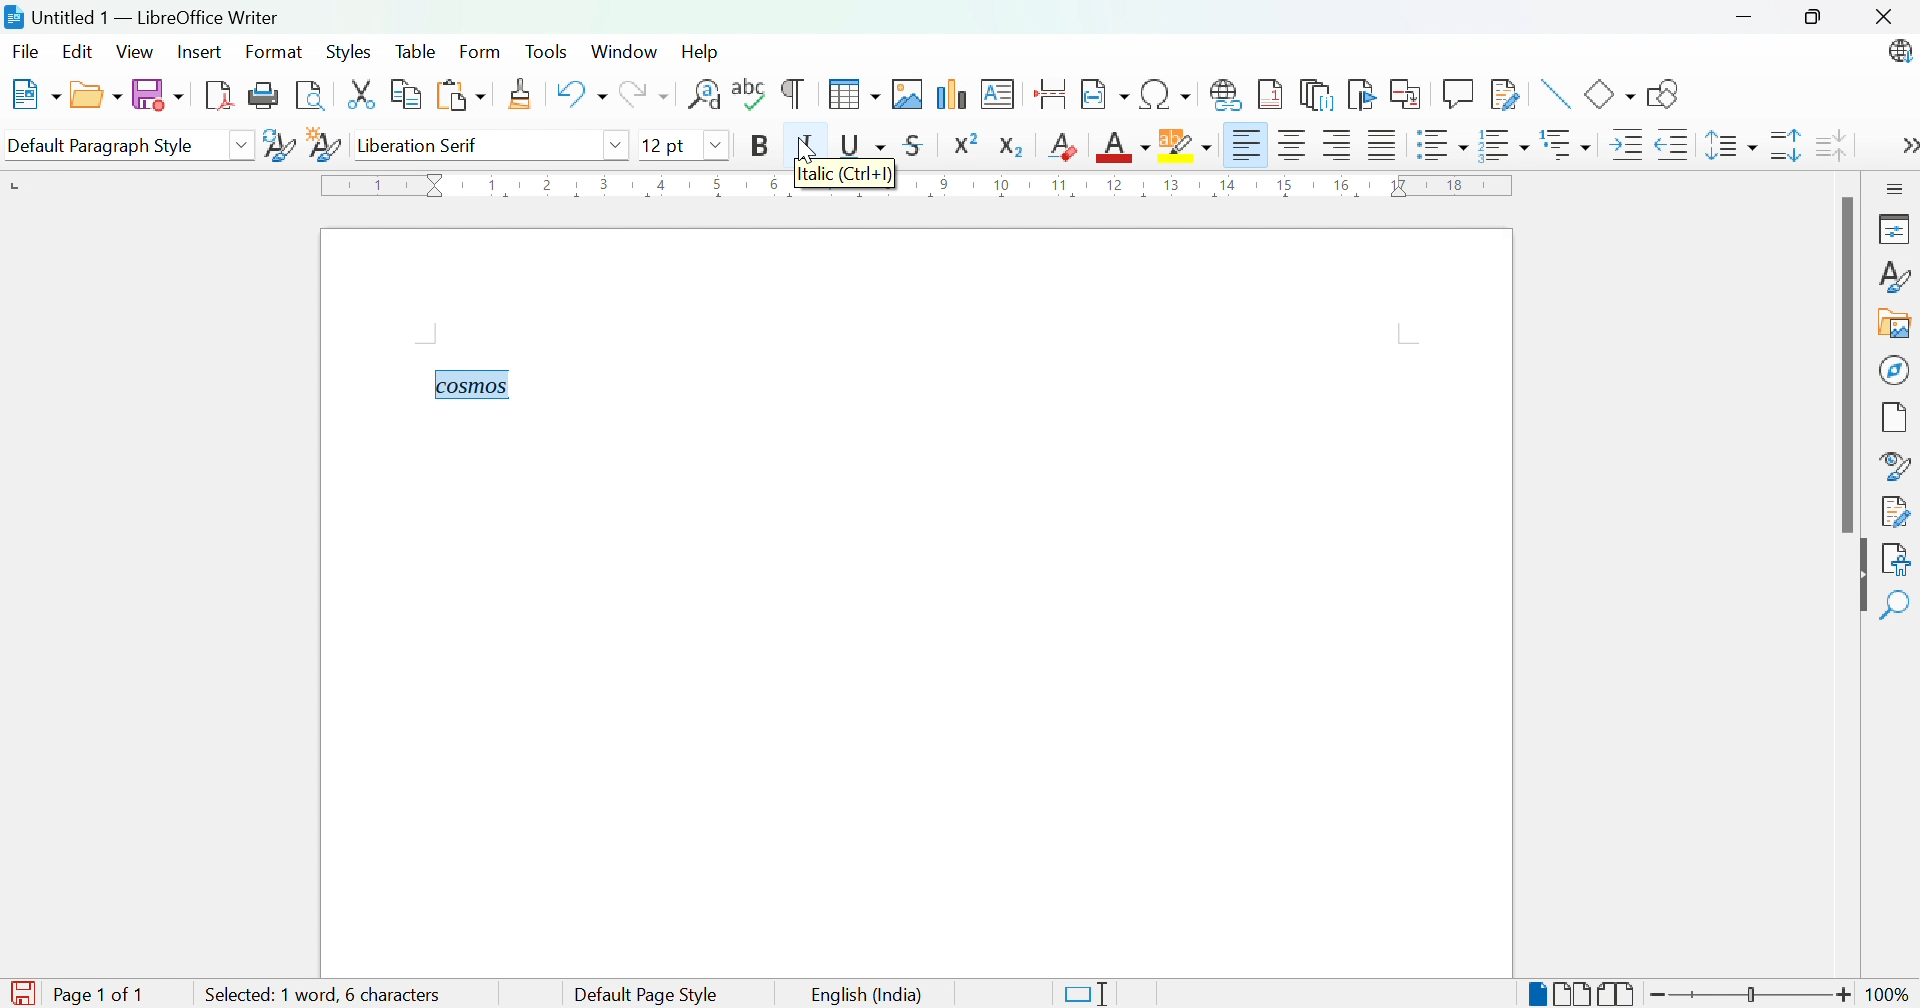  Describe the element at coordinates (324, 146) in the screenshot. I see `New style from selection` at that location.